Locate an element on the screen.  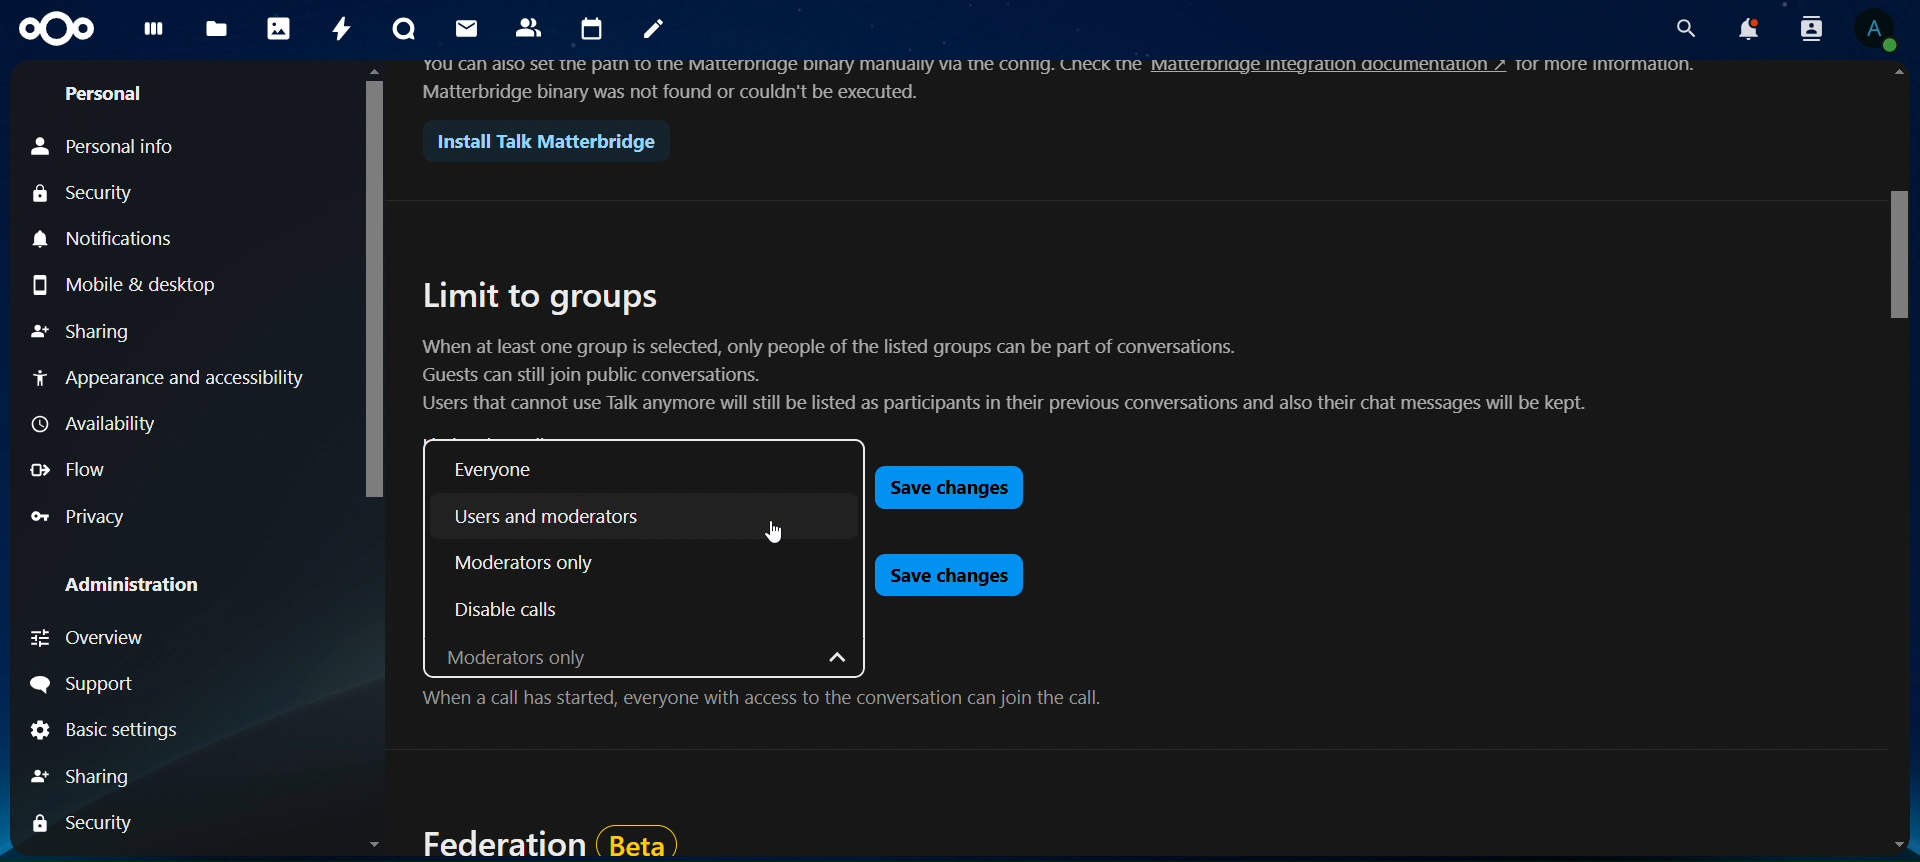
hyperlink is located at coordinates (1324, 66).